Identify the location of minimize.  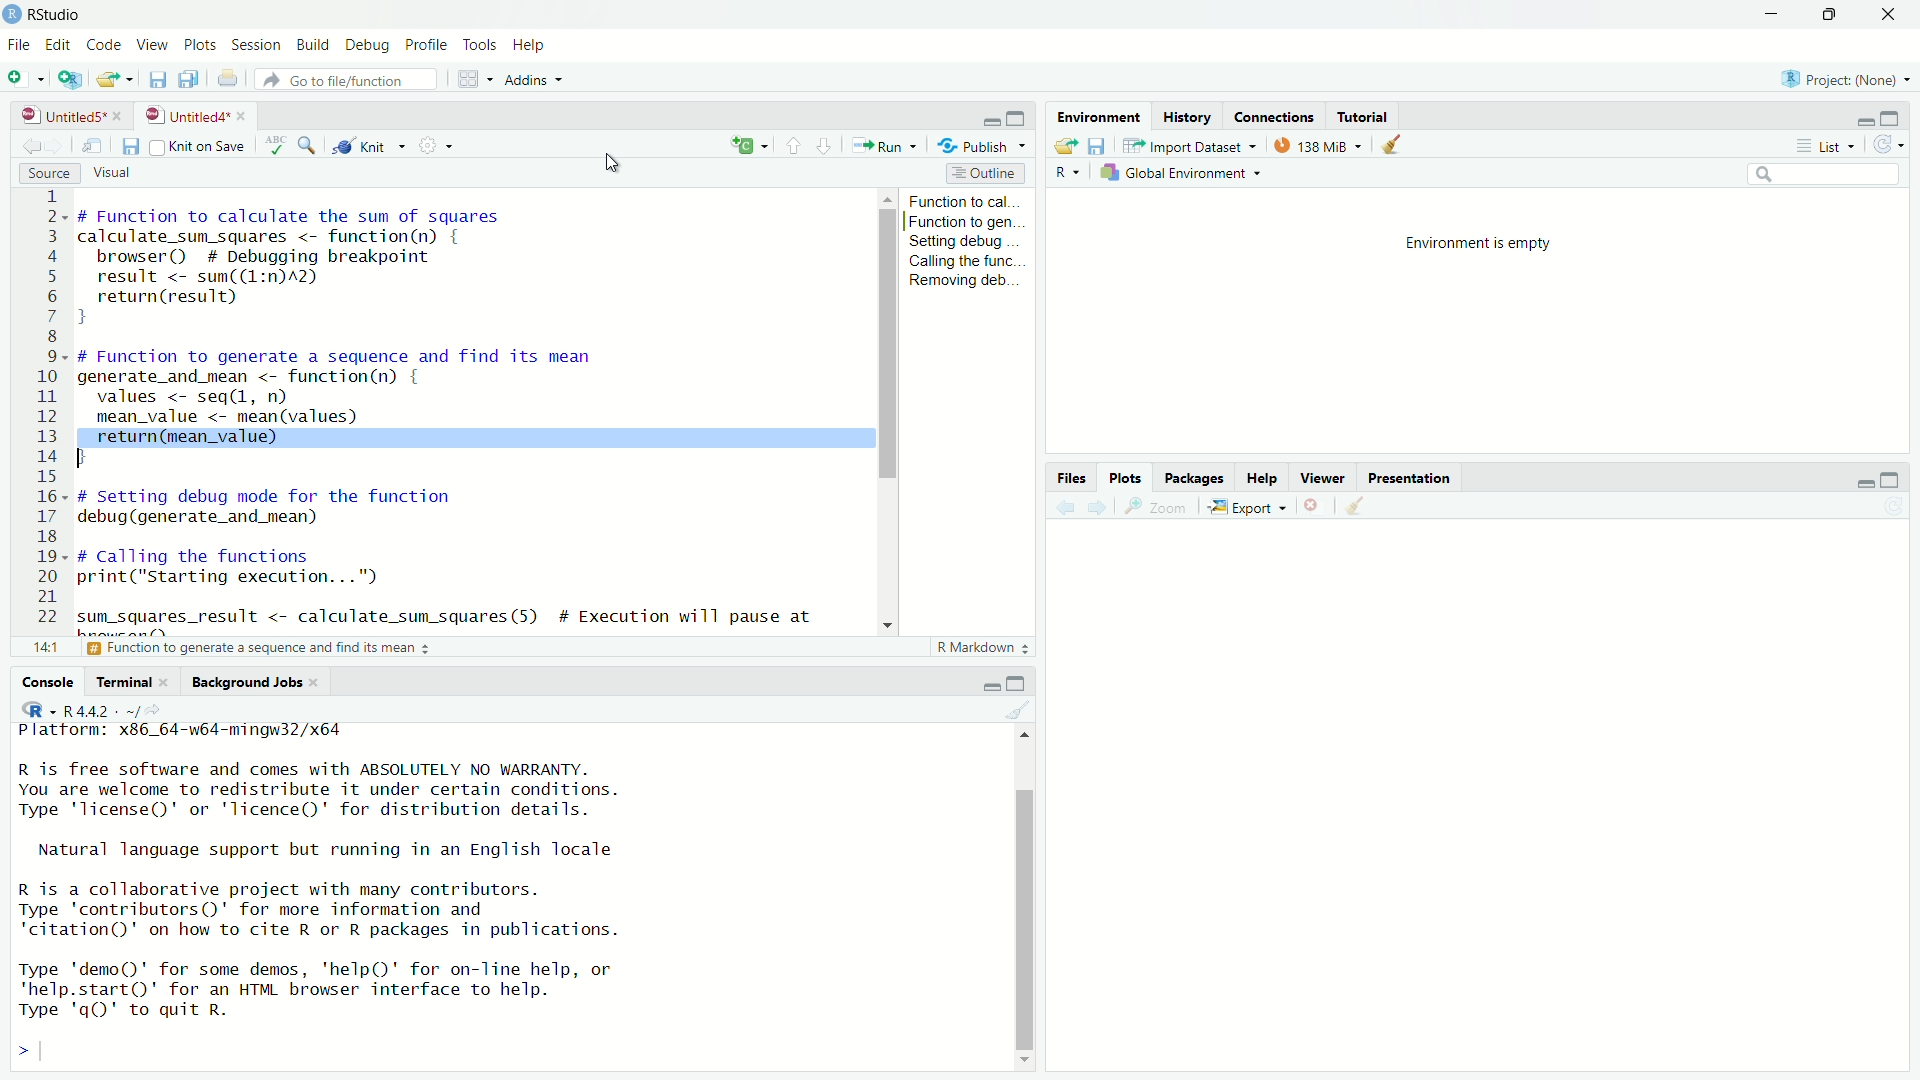
(1774, 13).